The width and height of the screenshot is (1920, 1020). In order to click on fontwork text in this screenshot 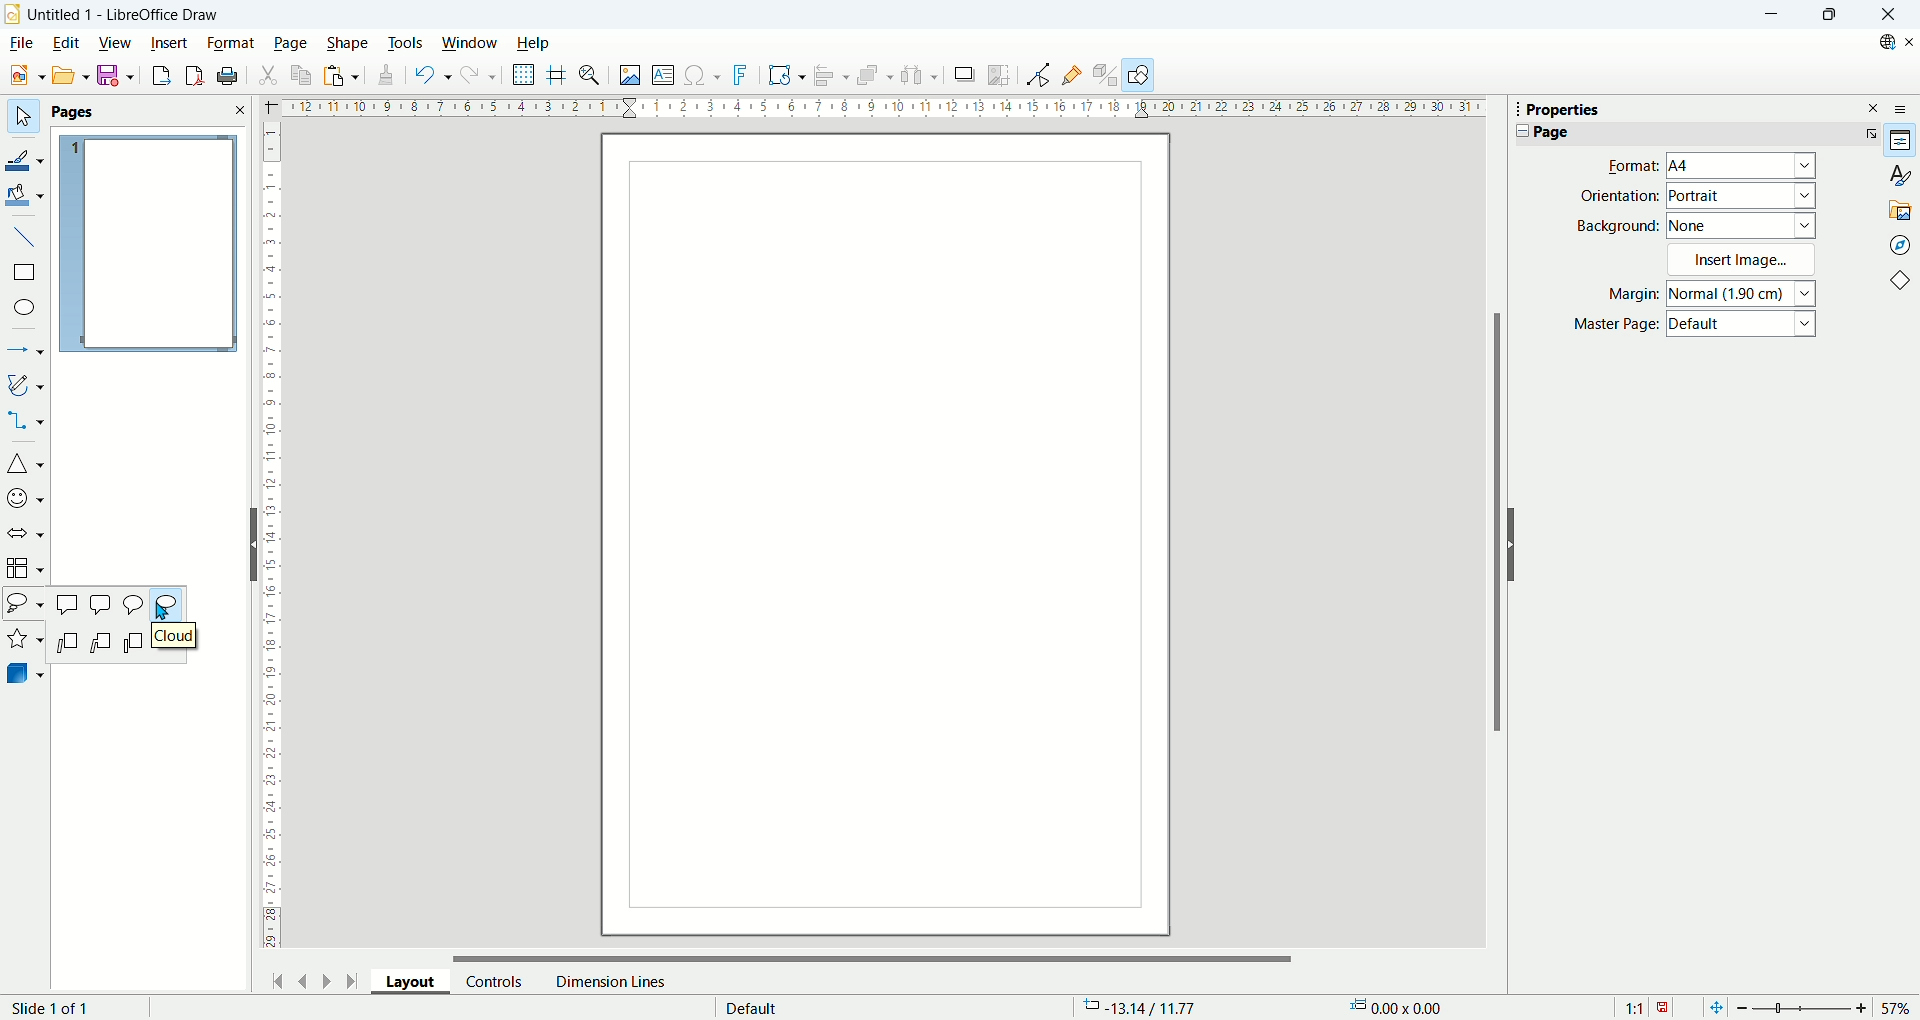, I will do `click(786, 76)`.